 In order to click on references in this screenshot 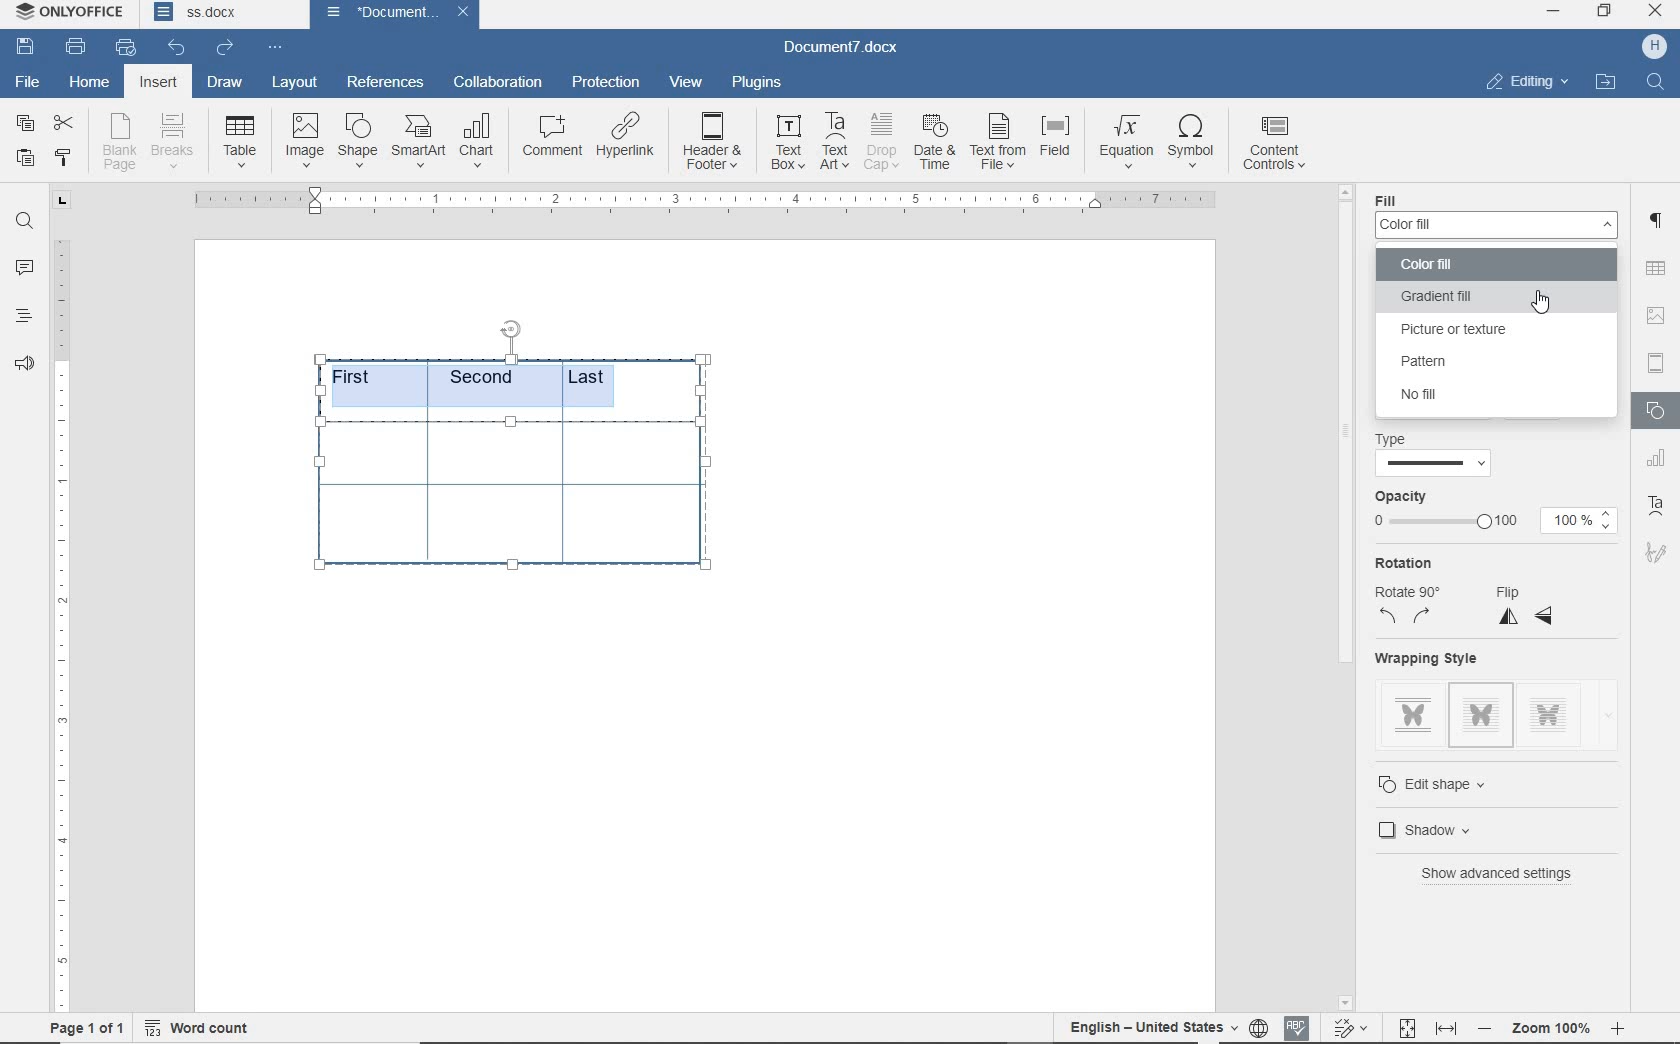, I will do `click(385, 79)`.